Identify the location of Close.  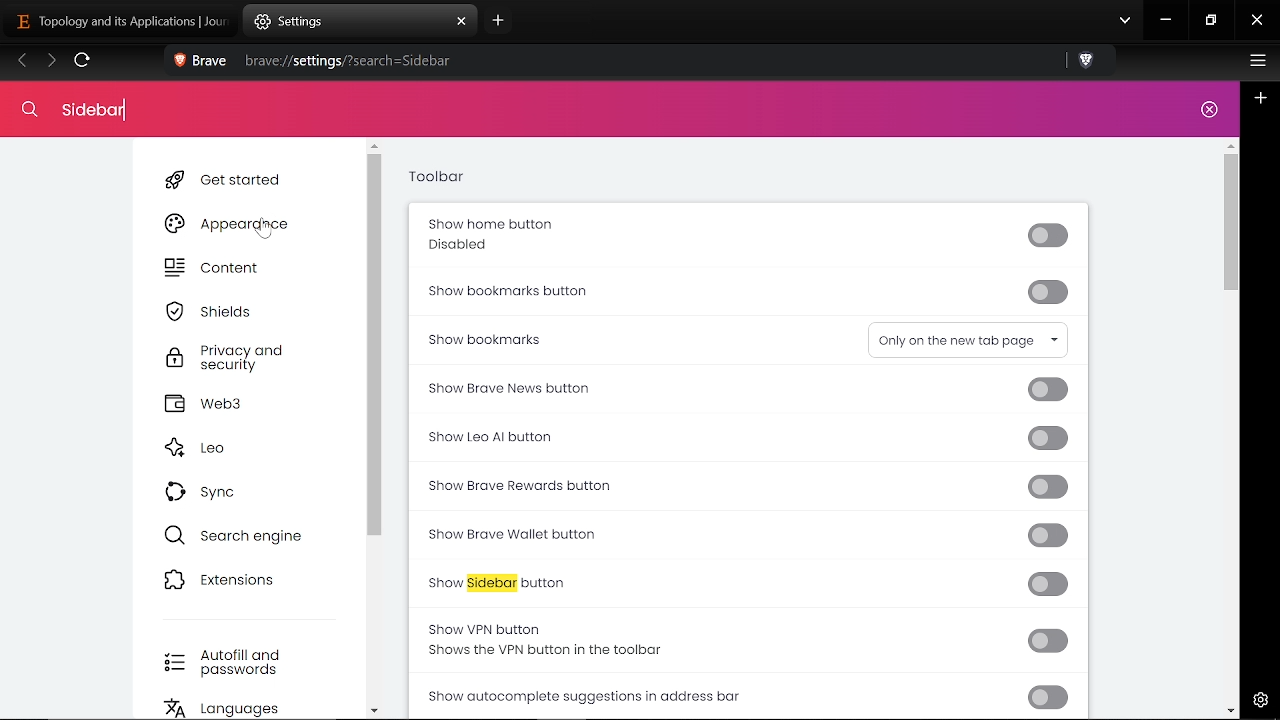
(1257, 22).